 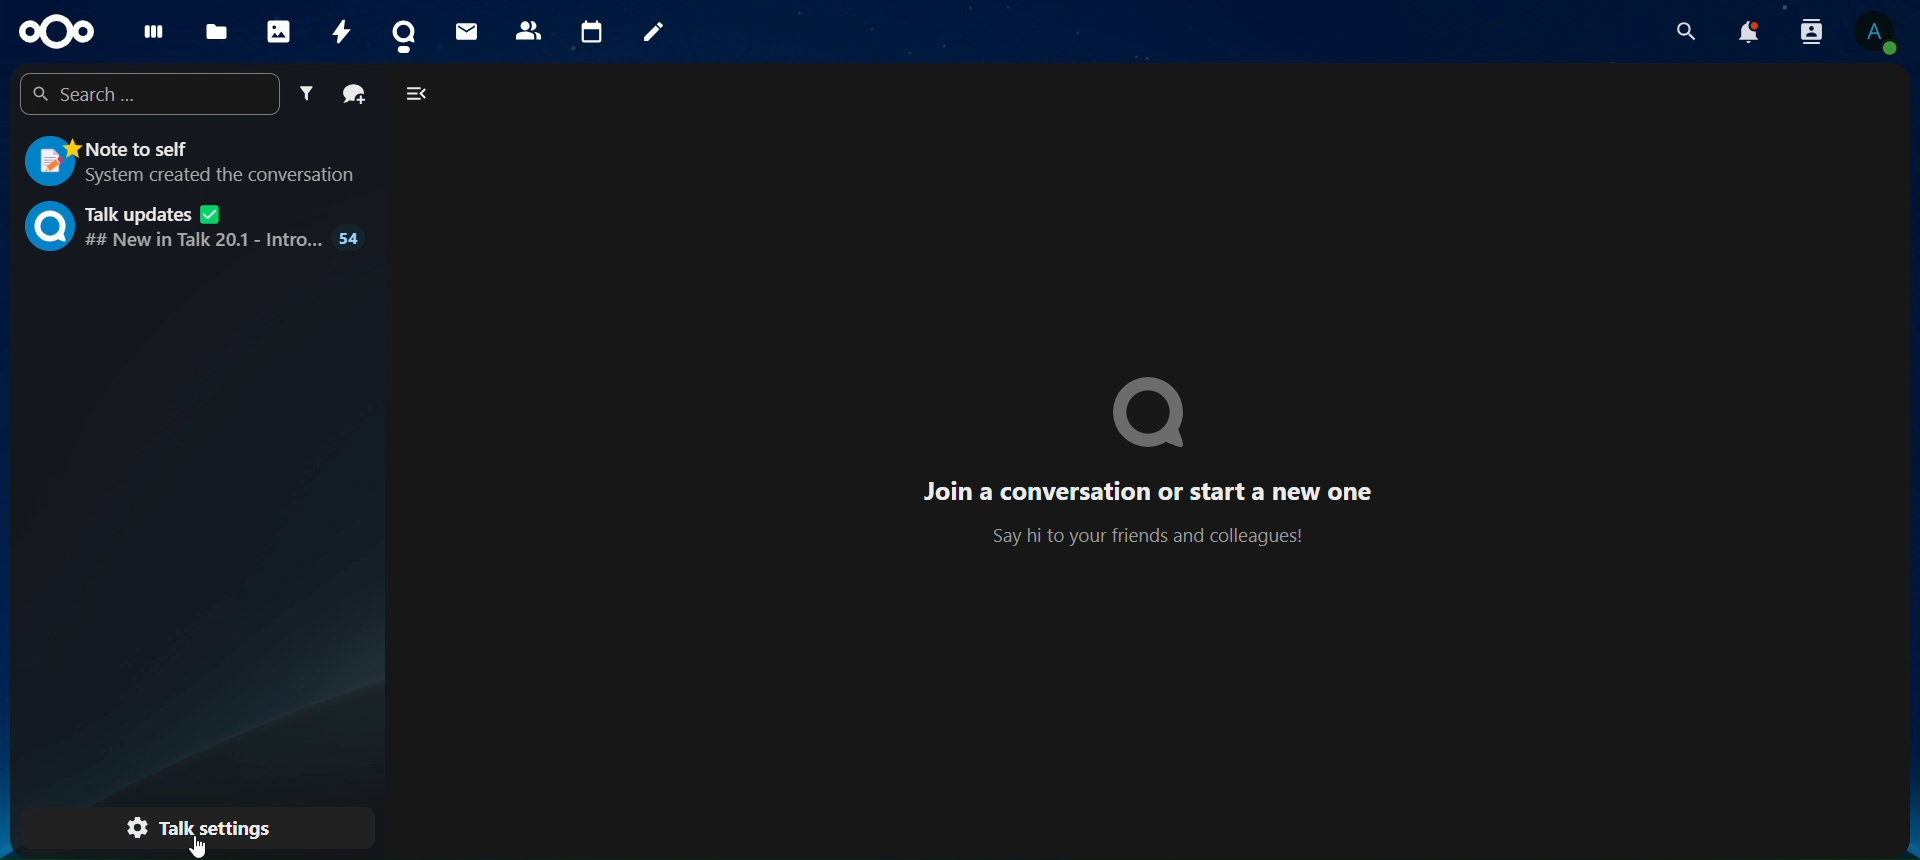 I want to click on search, so click(x=1688, y=31).